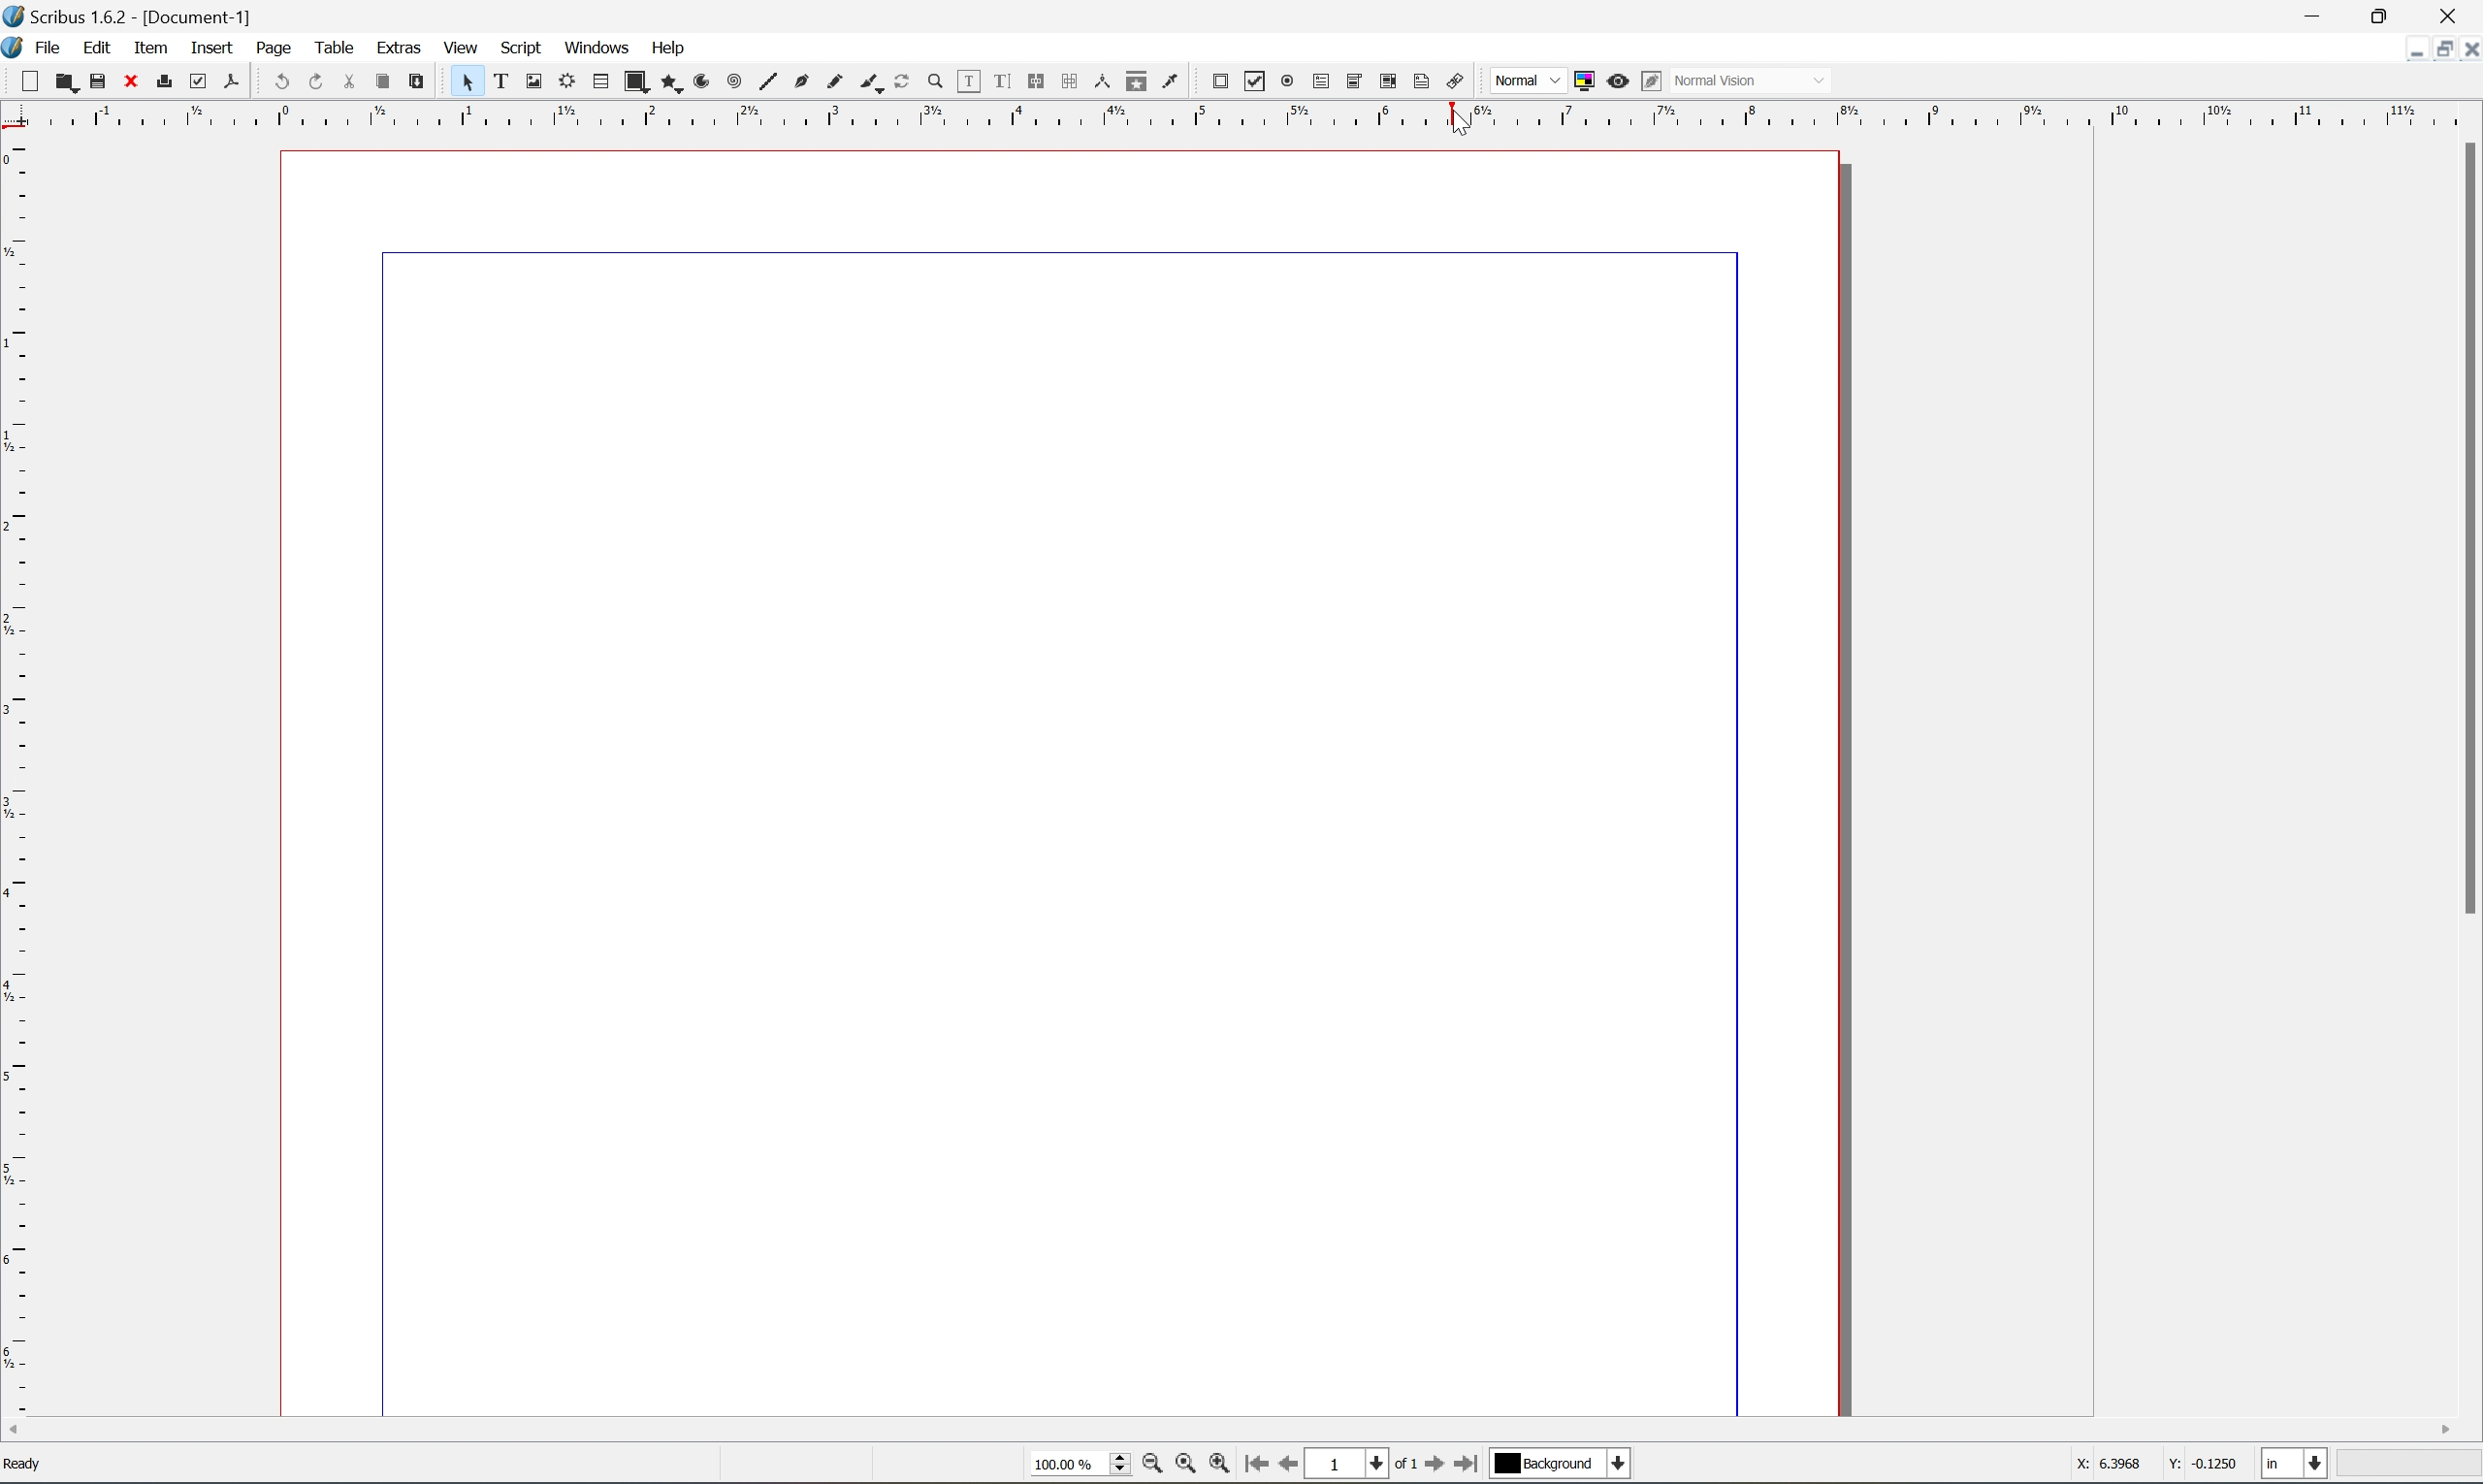 The height and width of the screenshot is (1484, 2483). What do you see at coordinates (2455, 18) in the screenshot?
I see `close` at bounding box center [2455, 18].